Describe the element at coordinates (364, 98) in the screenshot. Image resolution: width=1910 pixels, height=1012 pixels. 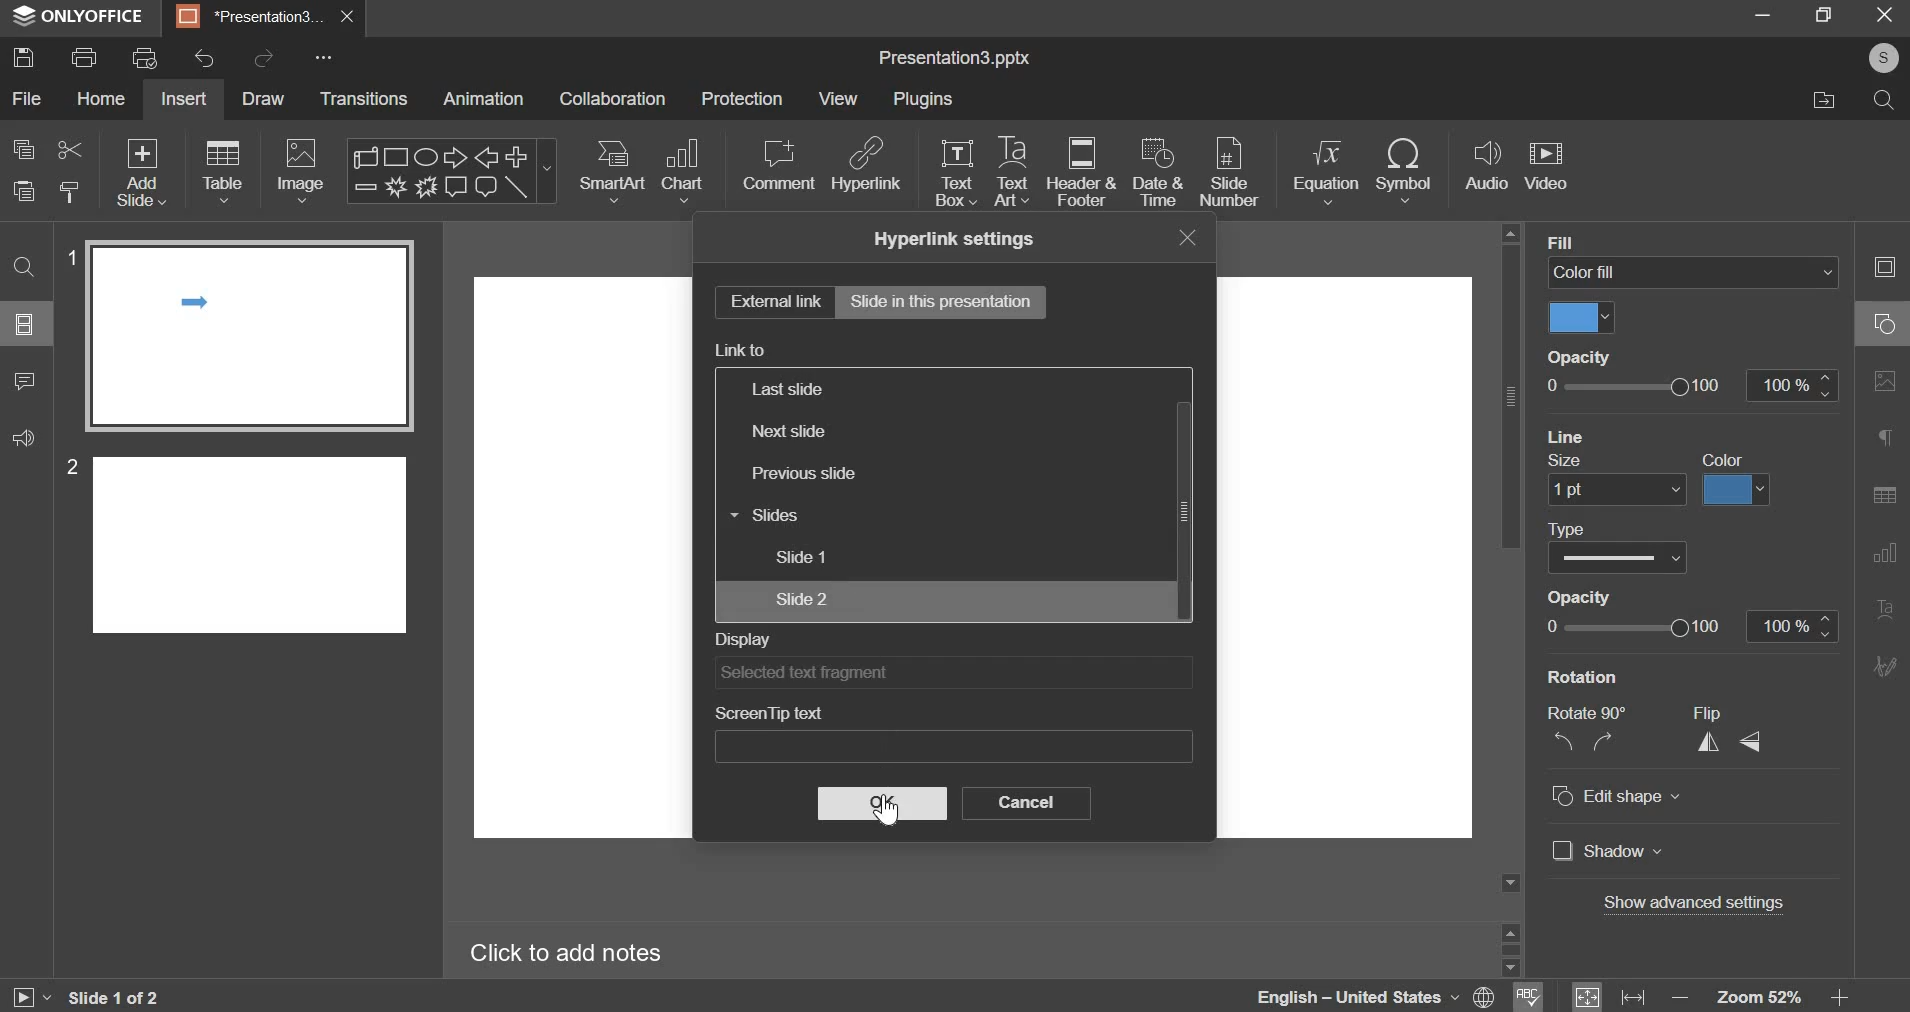
I see `transitions` at that location.